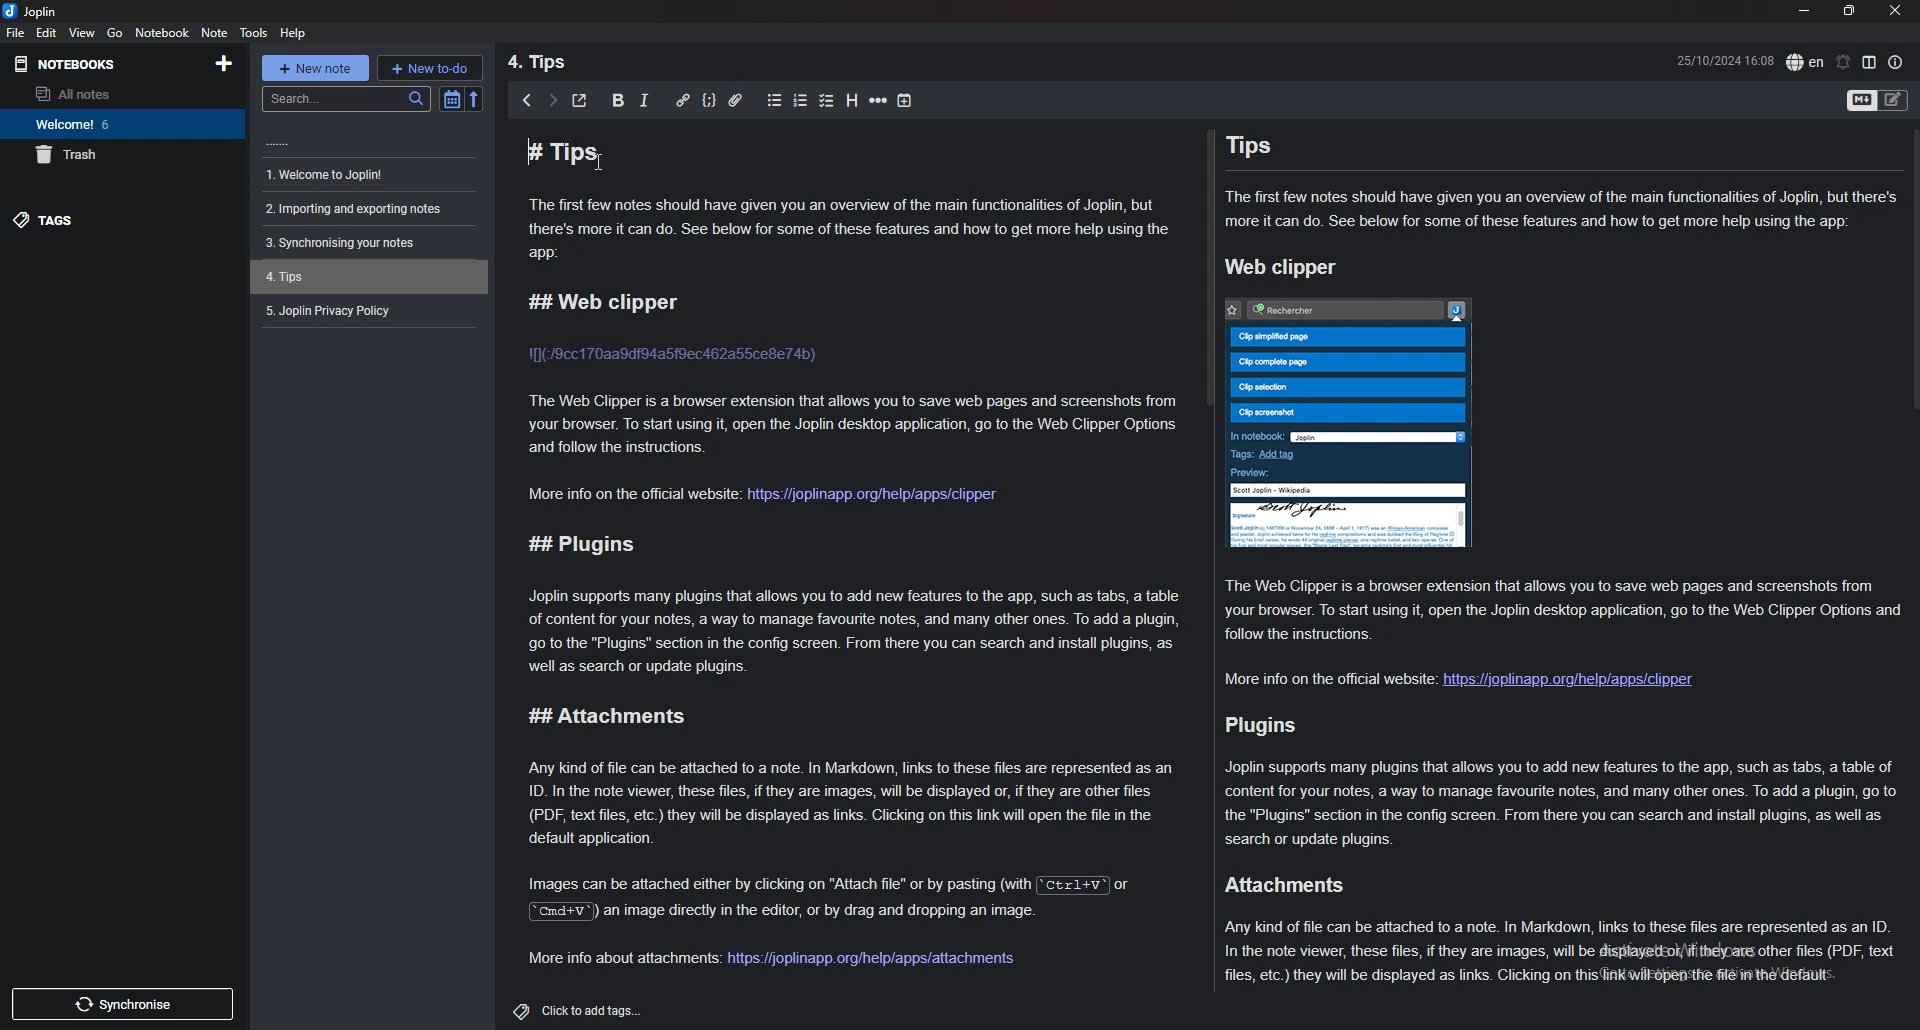 This screenshot has width=1920, height=1030. I want to click on 1[)(:/9cc170aa9df94a59ec462a55ce8eT:, so click(670, 355).